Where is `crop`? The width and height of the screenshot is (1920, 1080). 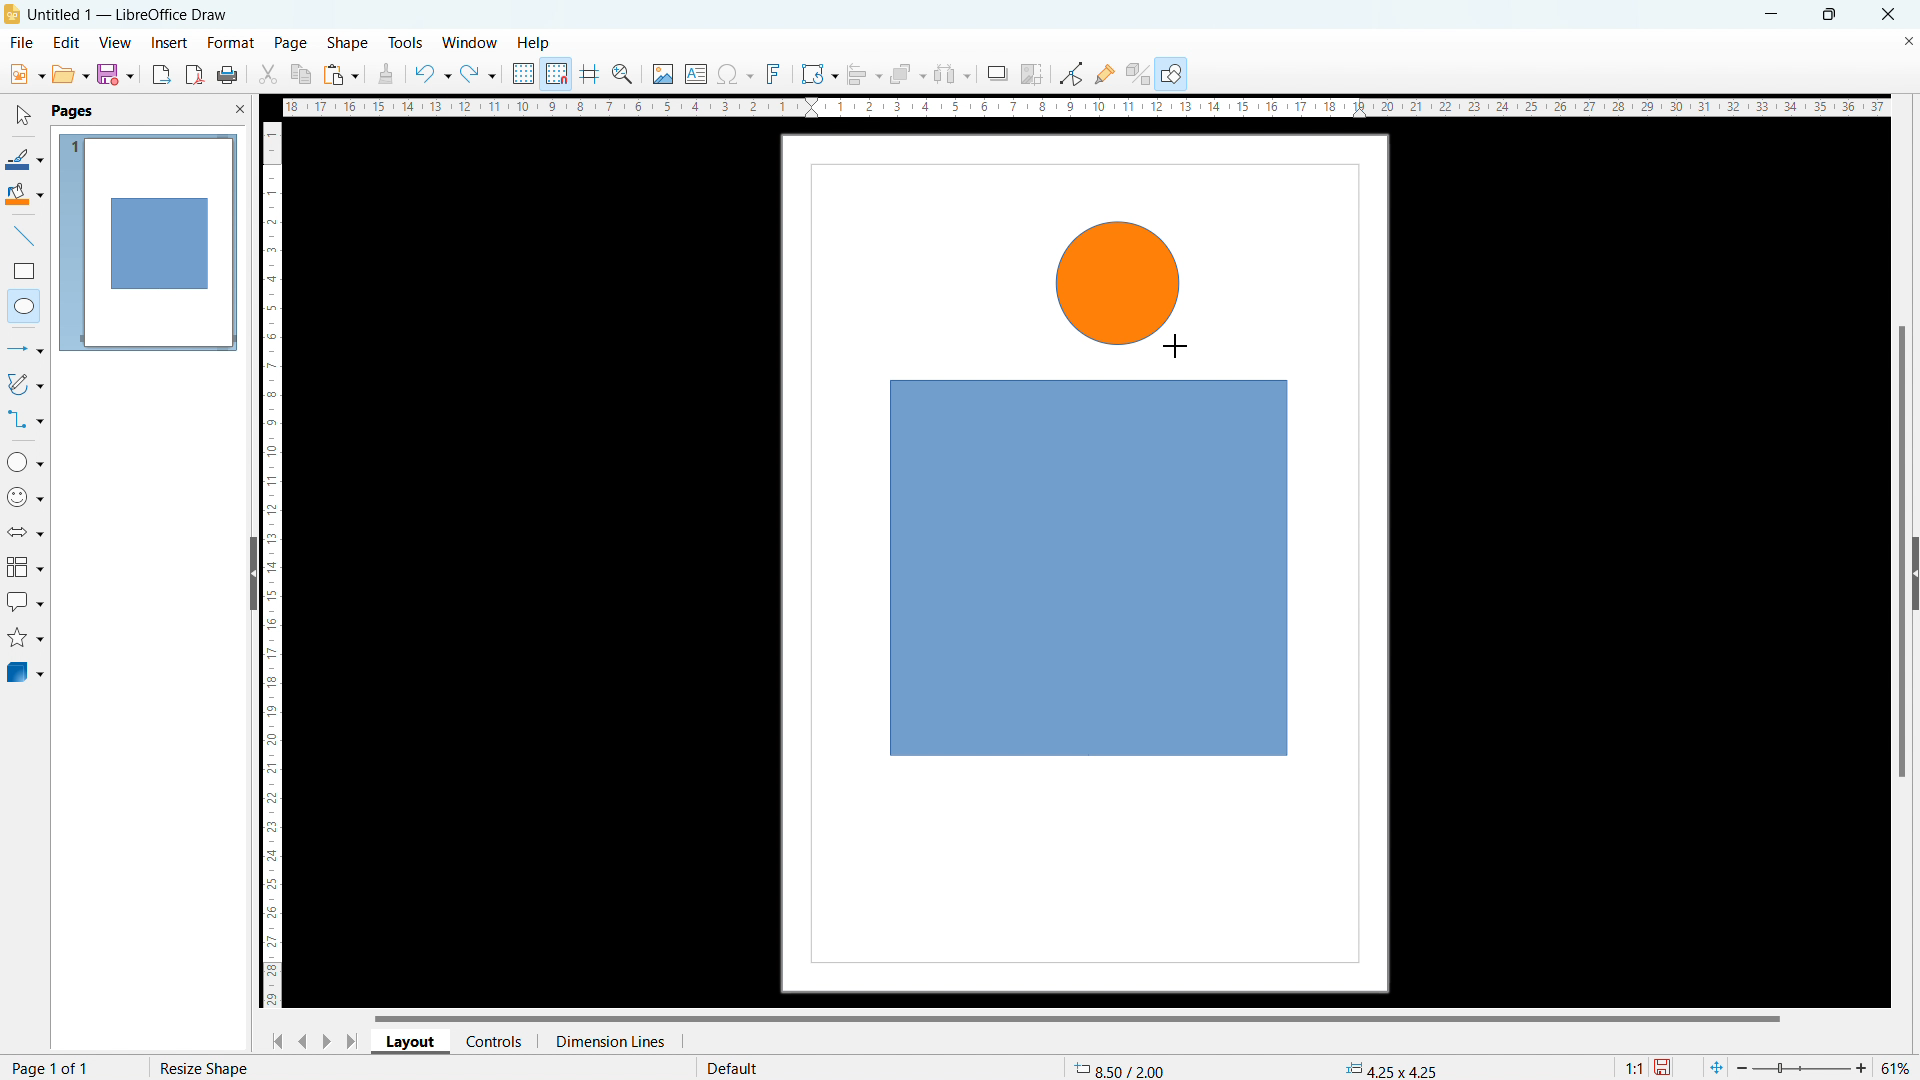 crop is located at coordinates (1032, 74).